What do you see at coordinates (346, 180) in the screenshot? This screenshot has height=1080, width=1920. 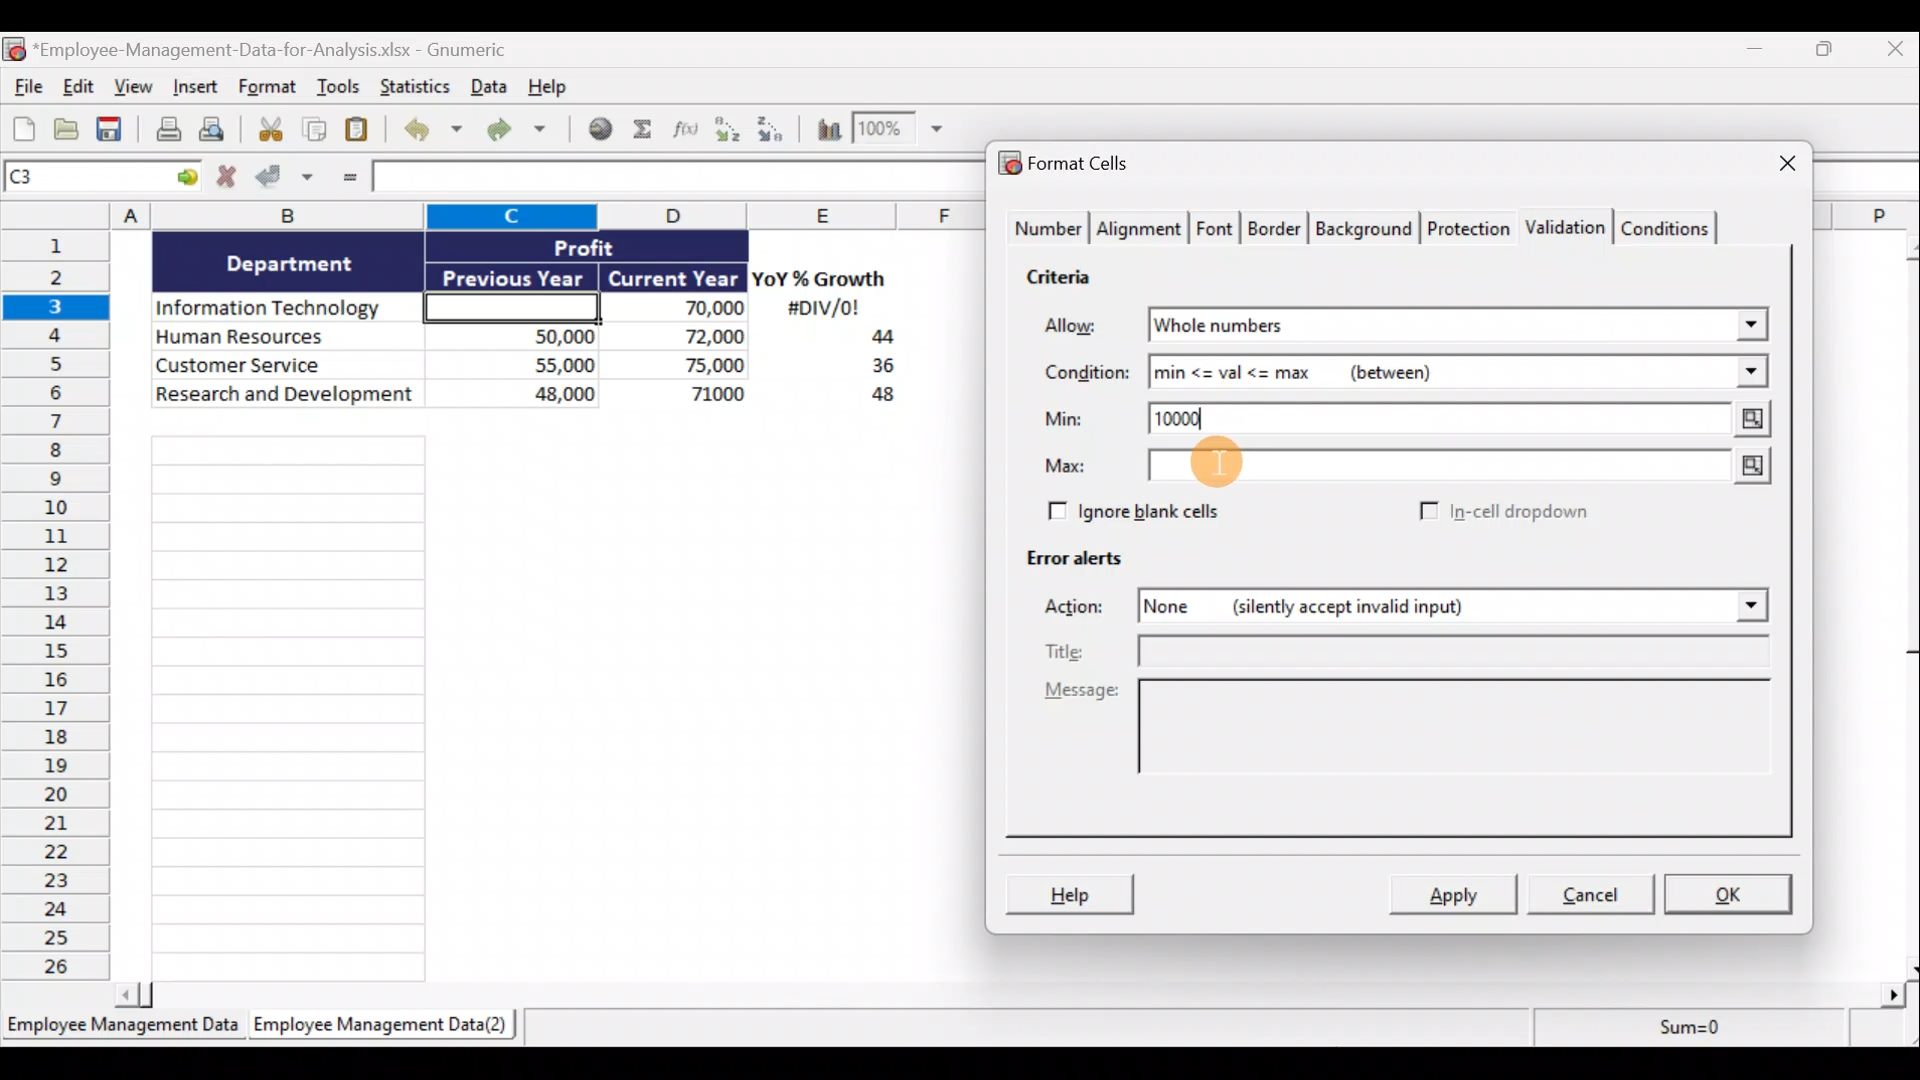 I see `Enter formula` at bounding box center [346, 180].